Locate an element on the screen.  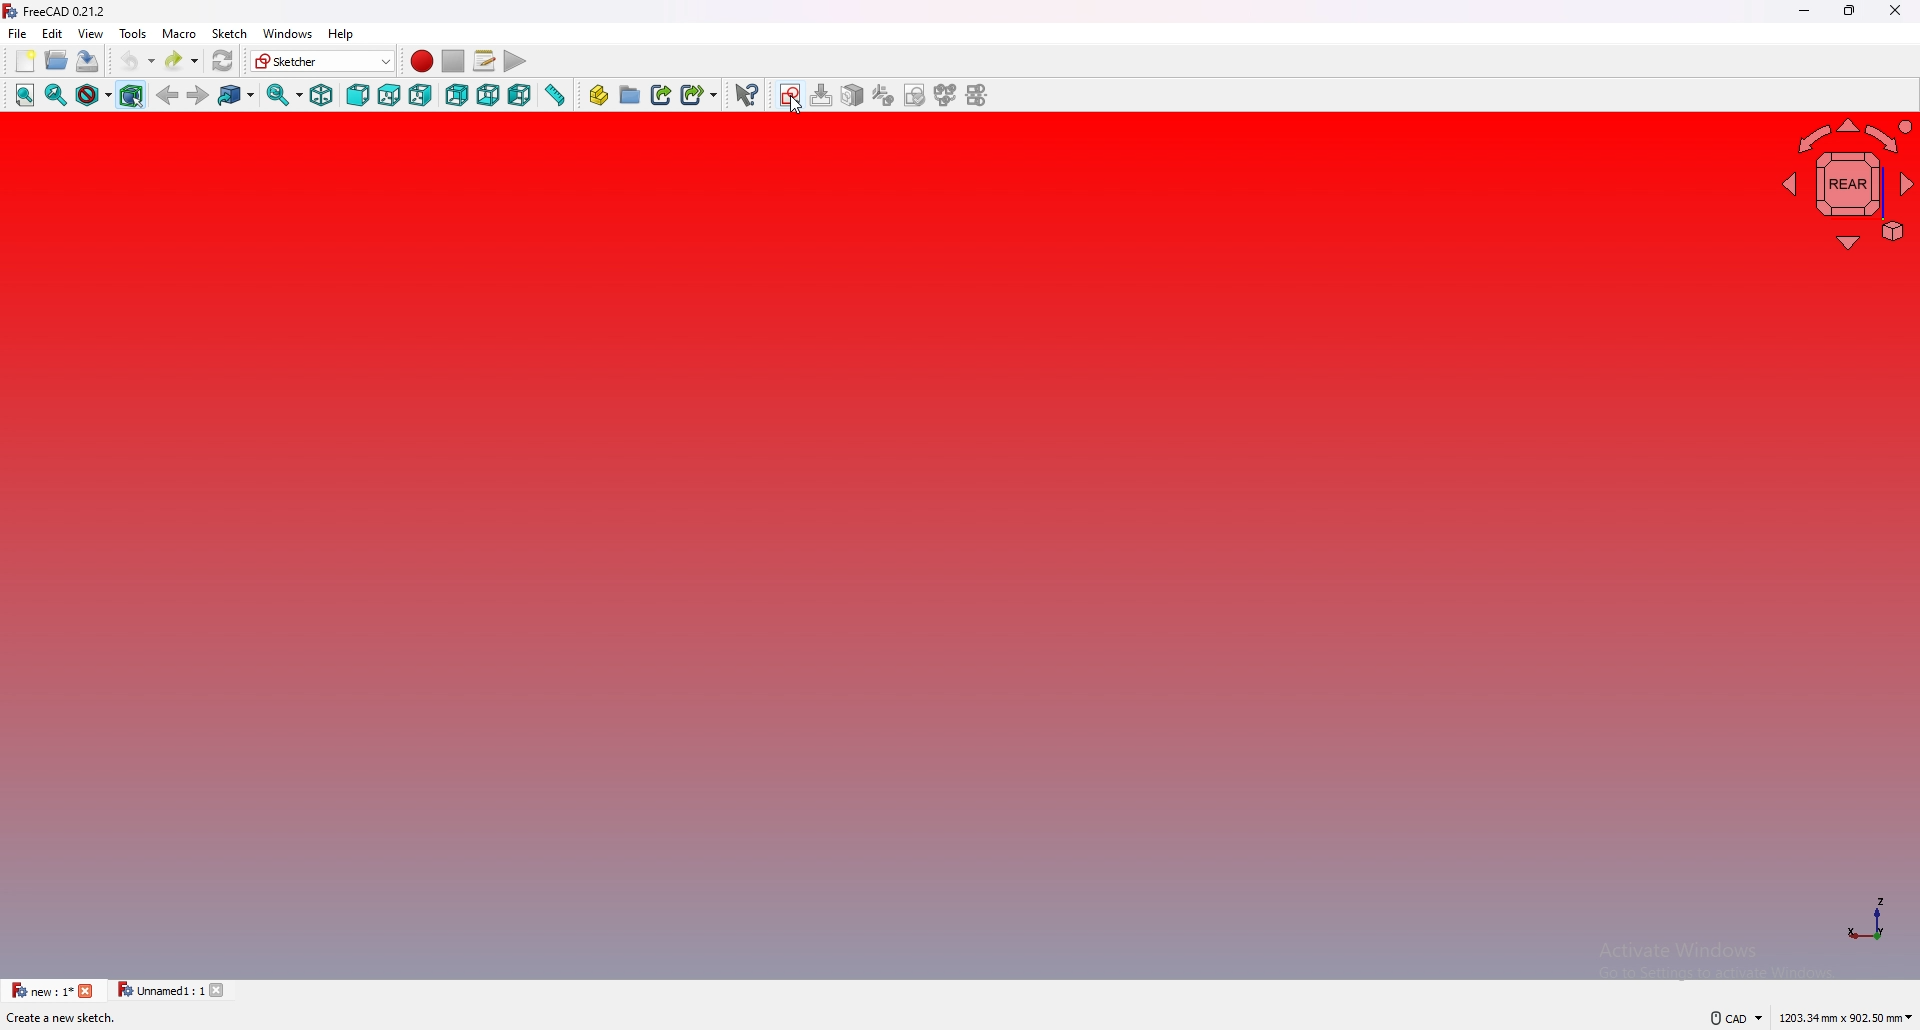
Unnamed1 : 1 is located at coordinates (159, 990).